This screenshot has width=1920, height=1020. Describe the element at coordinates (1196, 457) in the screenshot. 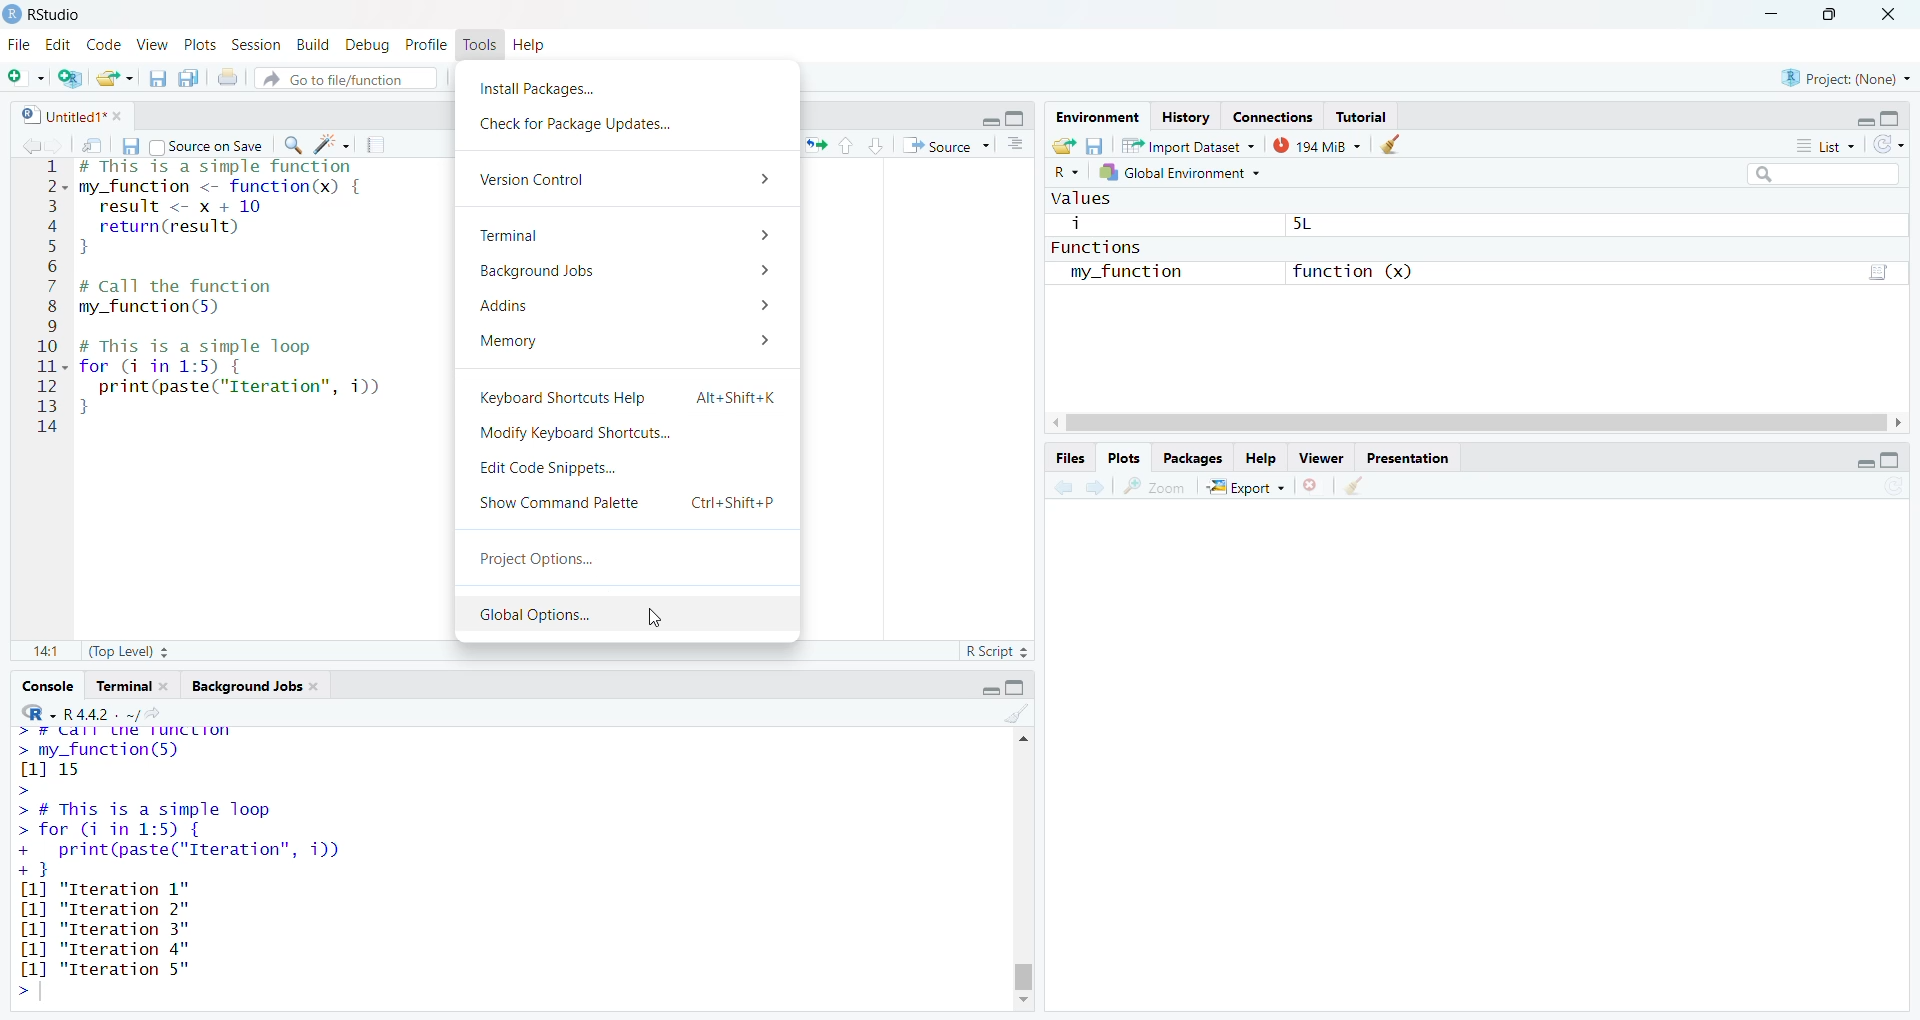

I see `packages` at that location.